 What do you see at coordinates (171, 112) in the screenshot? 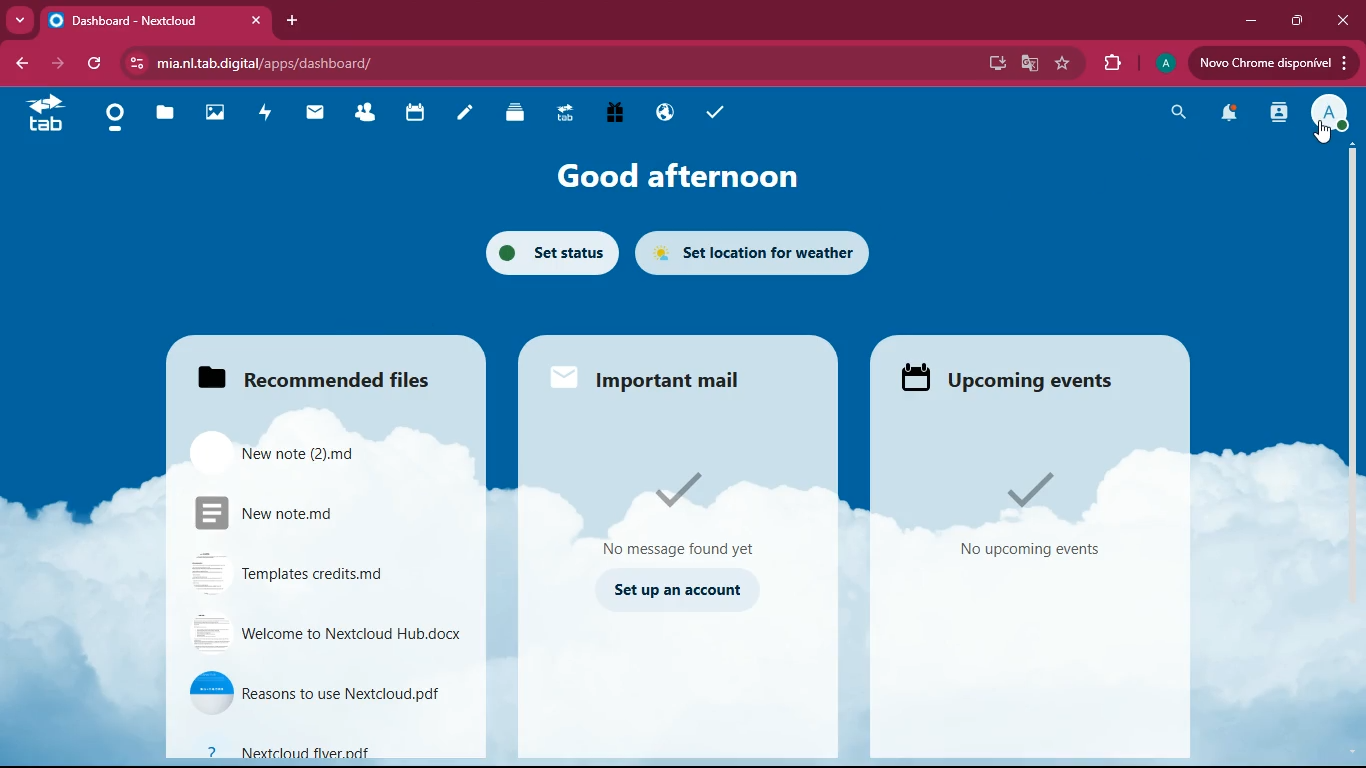
I see `files` at bounding box center [171, 112].